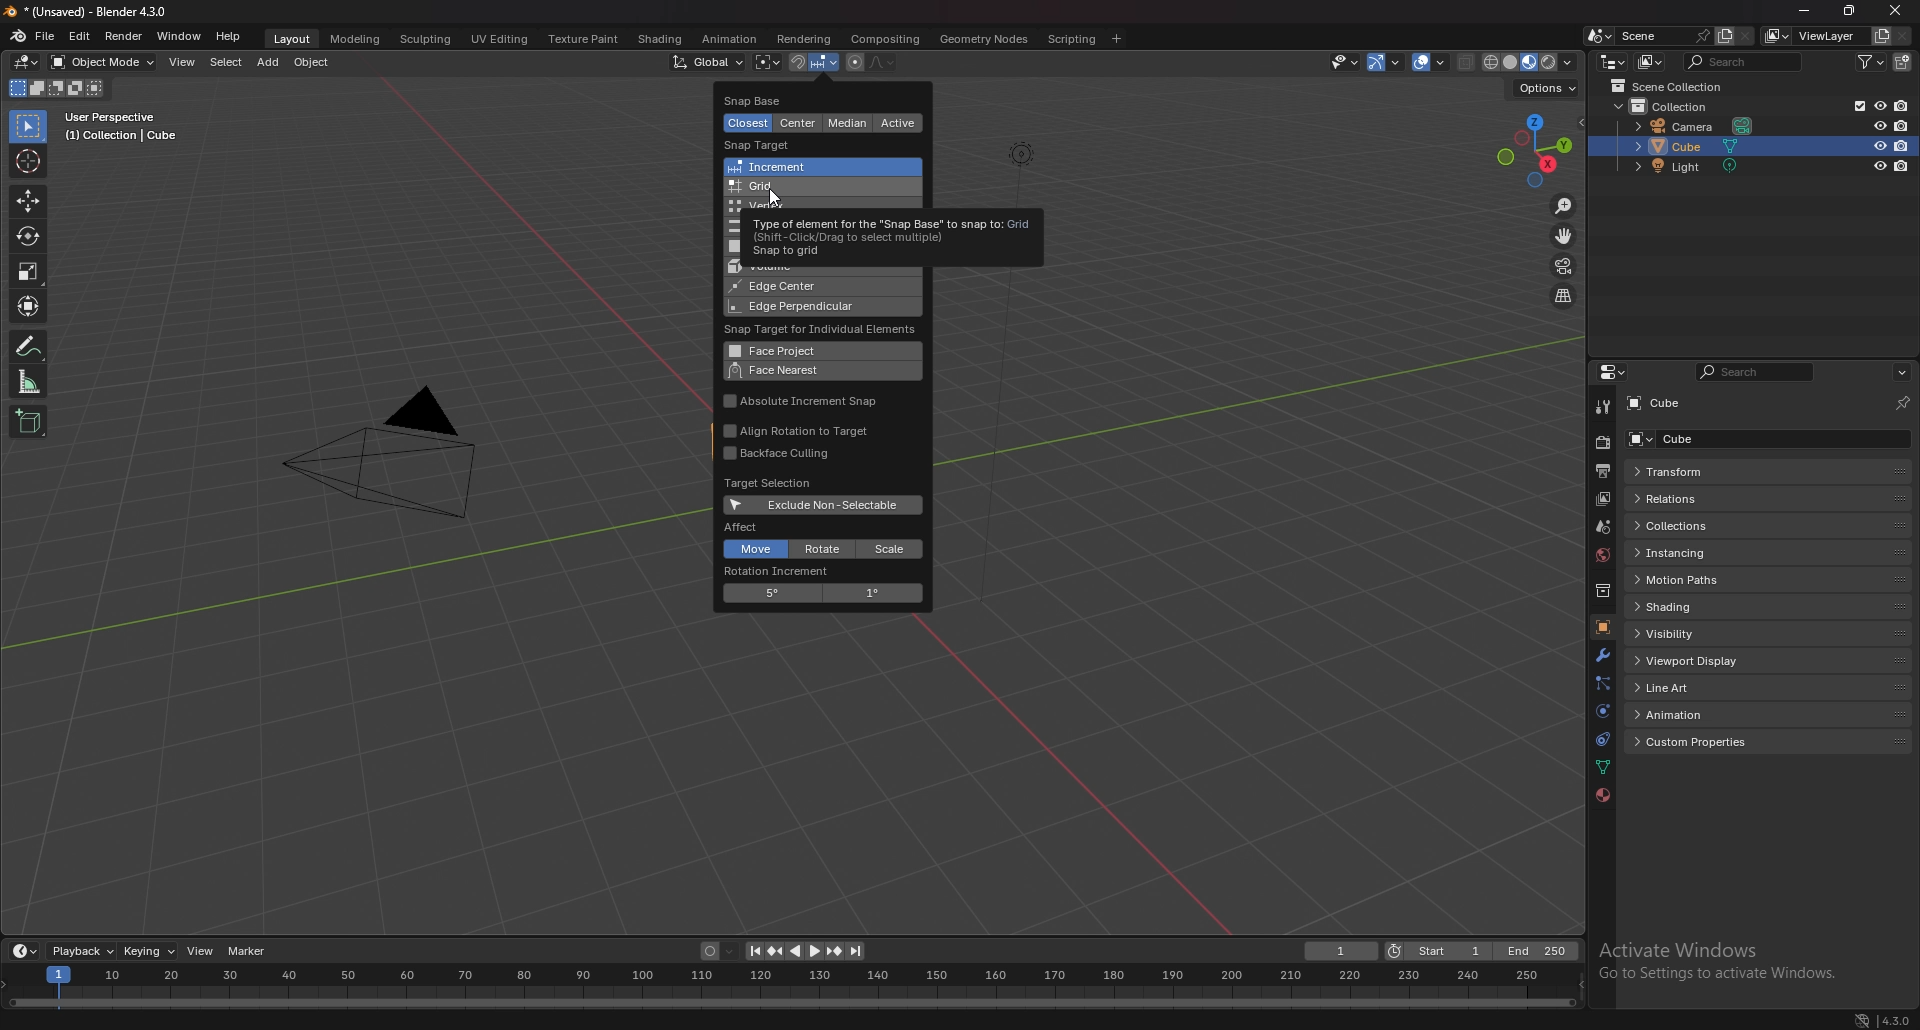 The width and height of the screenshot is (1920, 1030). Describe the element at coordinates (754, 550) in the screenshot. I see `move` at that location.